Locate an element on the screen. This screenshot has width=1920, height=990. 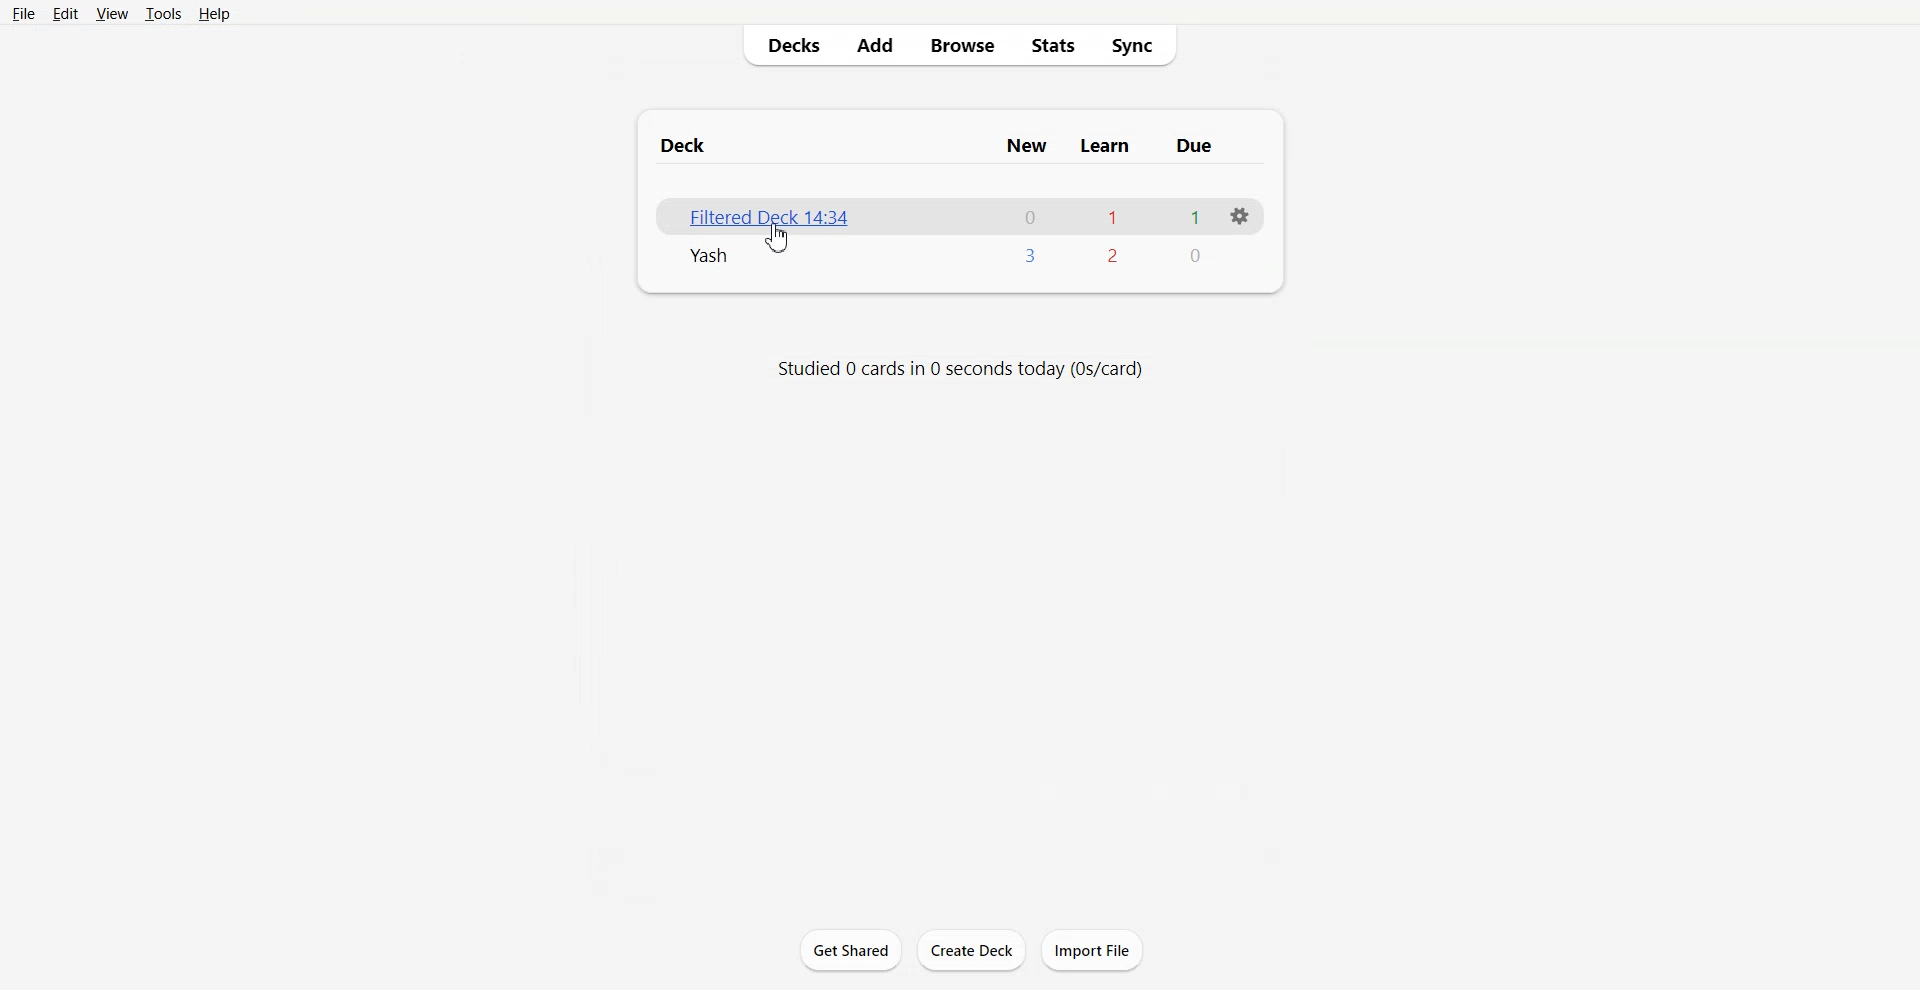
0 is located at coordinates (1030, 216).